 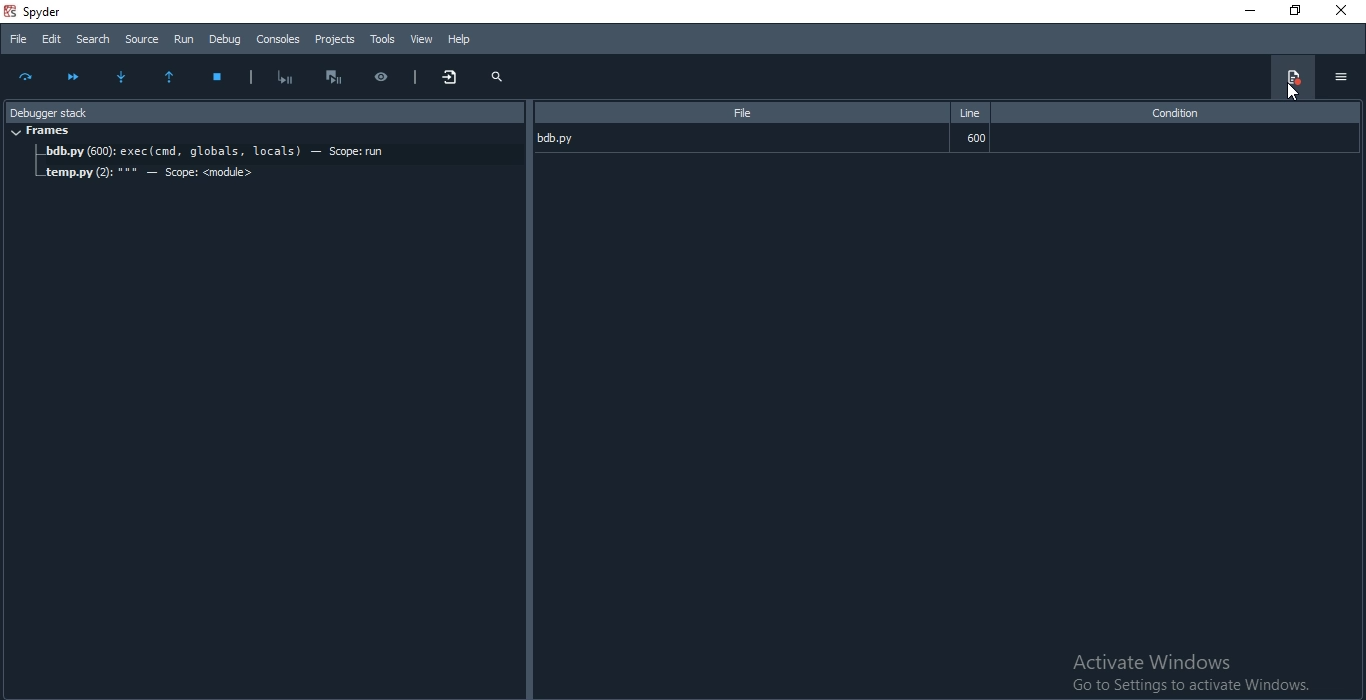 What do you see at coordinates (1290, 92) in the screenshot?
I see `Cursor` at bounding box center [1290, 92].